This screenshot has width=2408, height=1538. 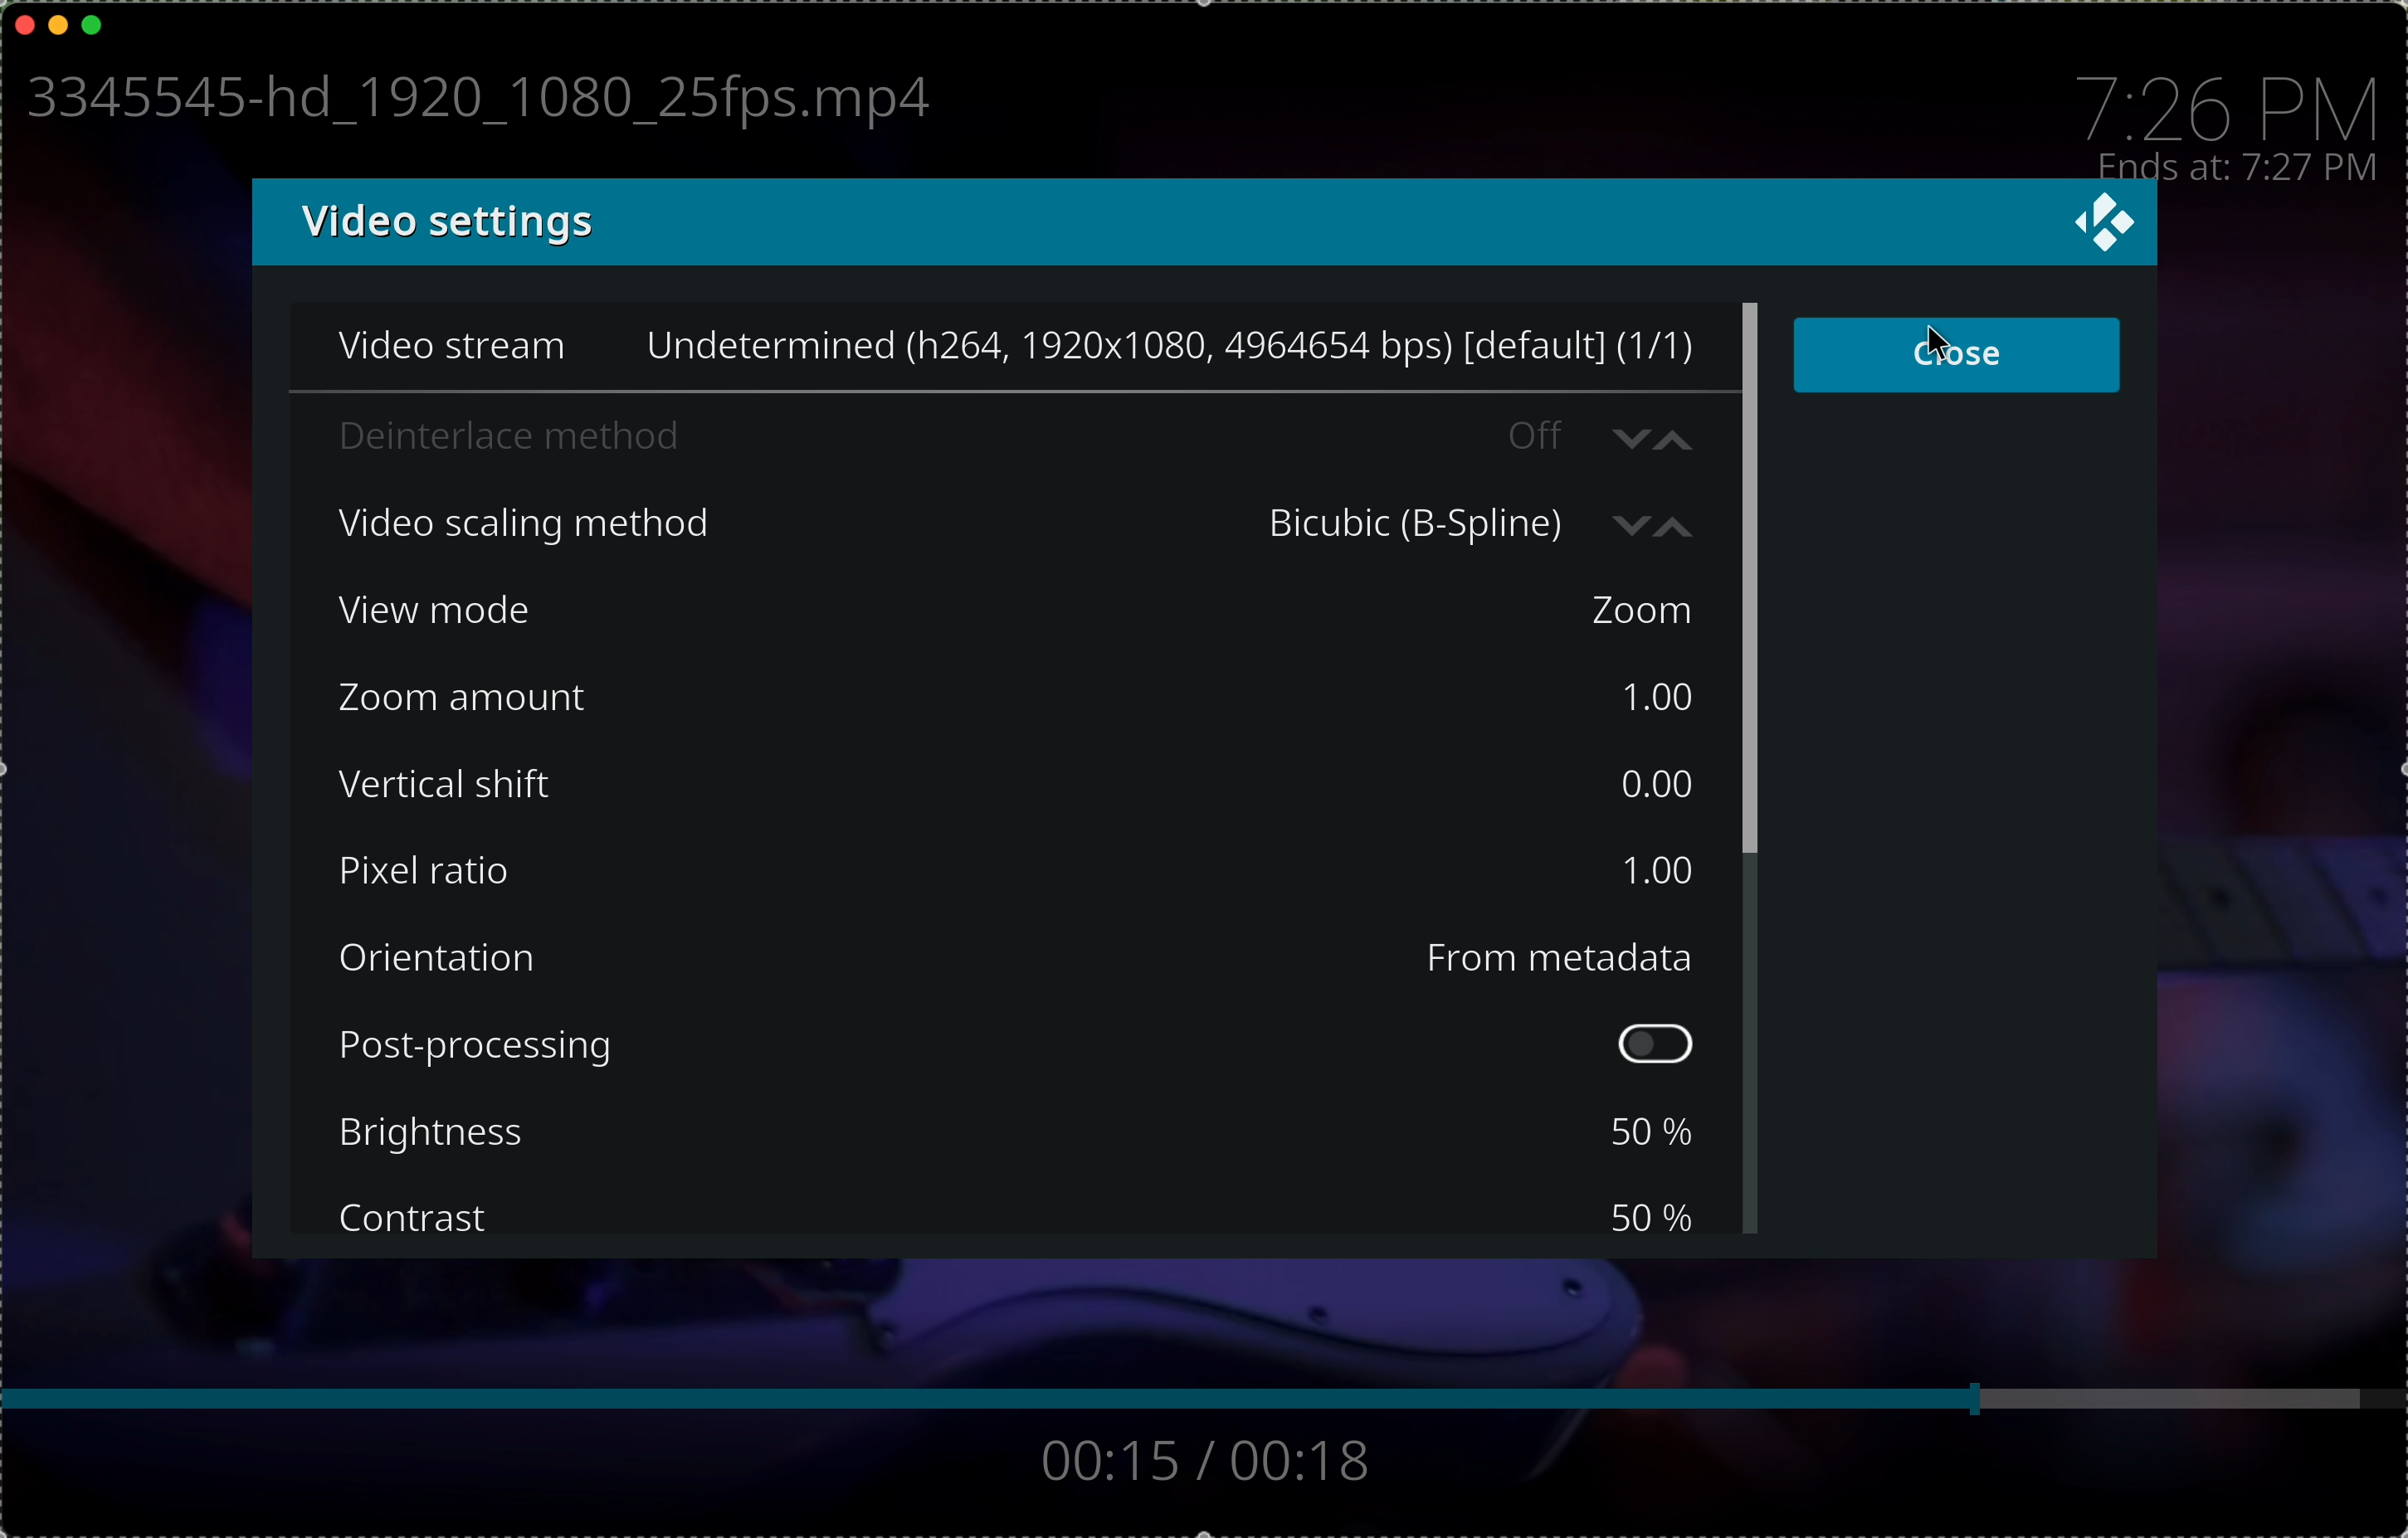 What do you see at coordinates (557, 527) in the screenshot?
I see `Video scaling method` at bounding box center [557, 527].